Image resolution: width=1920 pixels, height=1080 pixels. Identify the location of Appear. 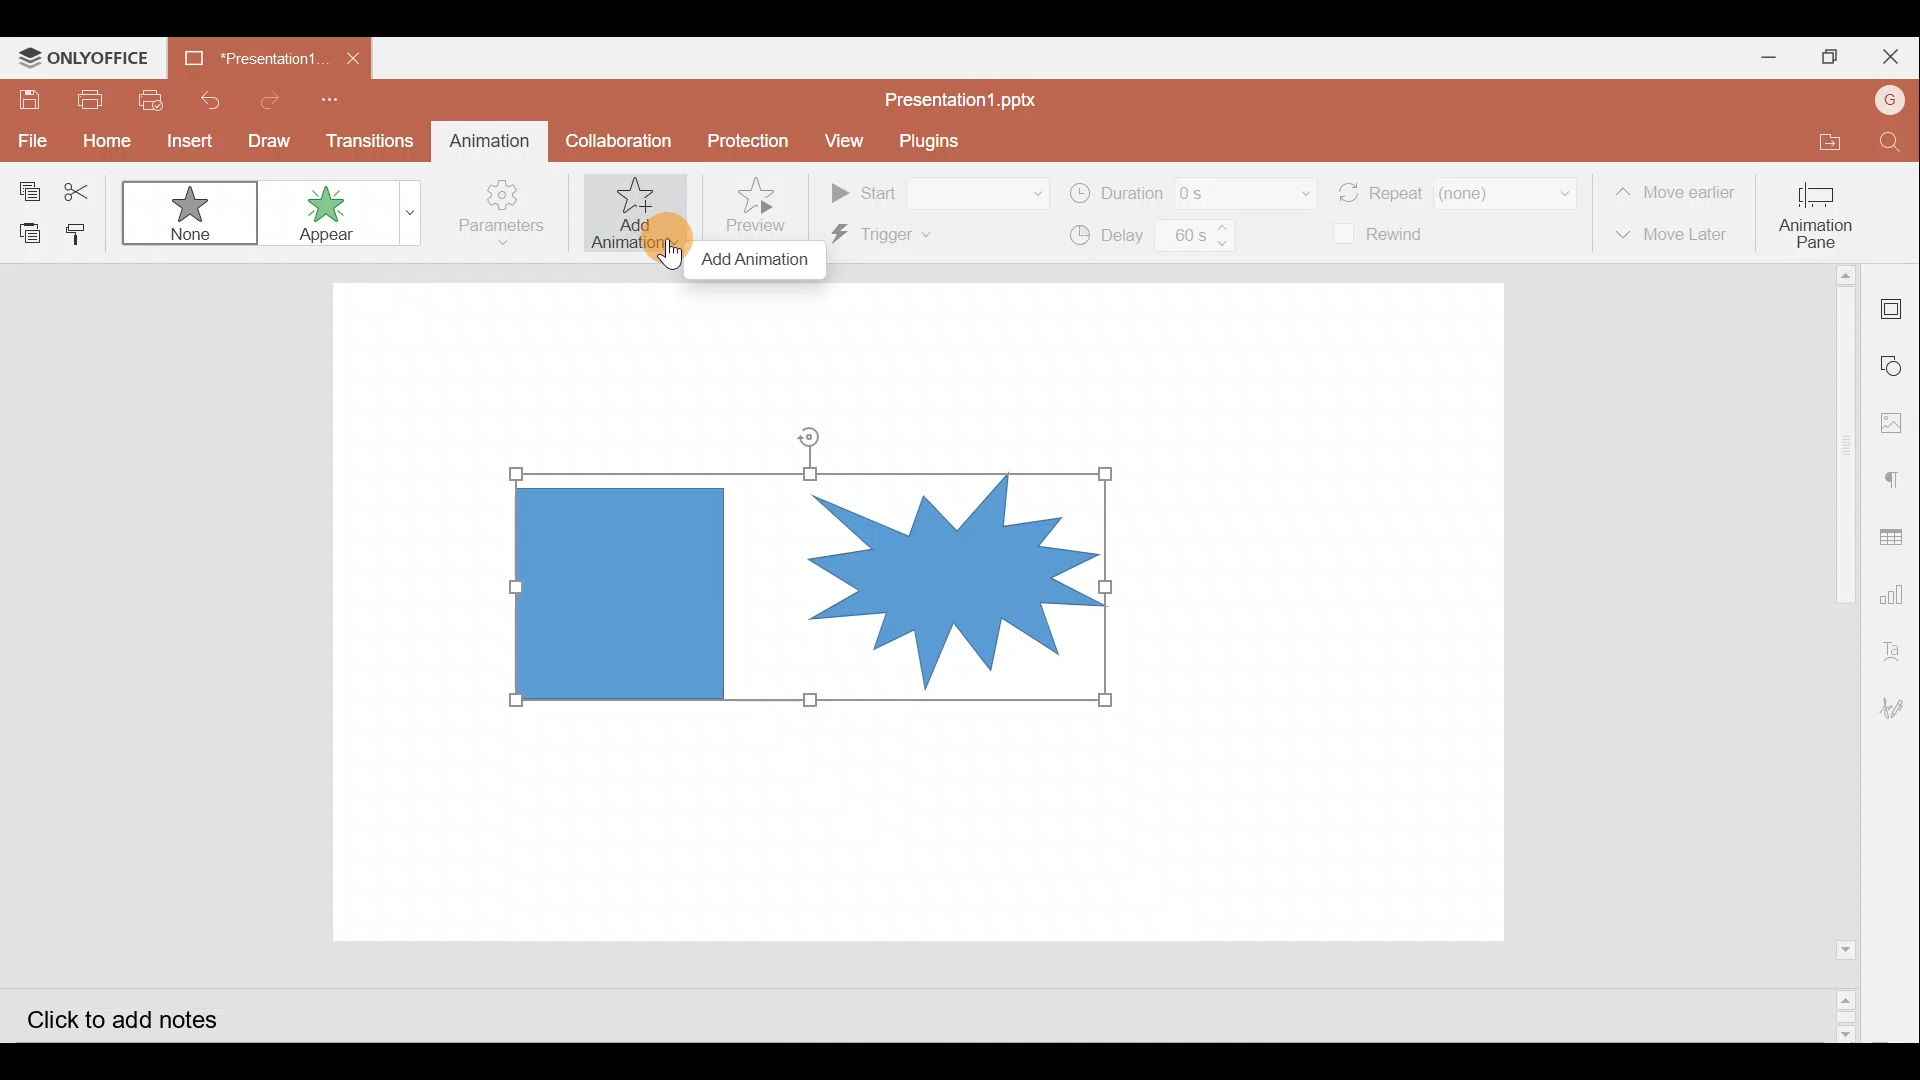
(323, 214).